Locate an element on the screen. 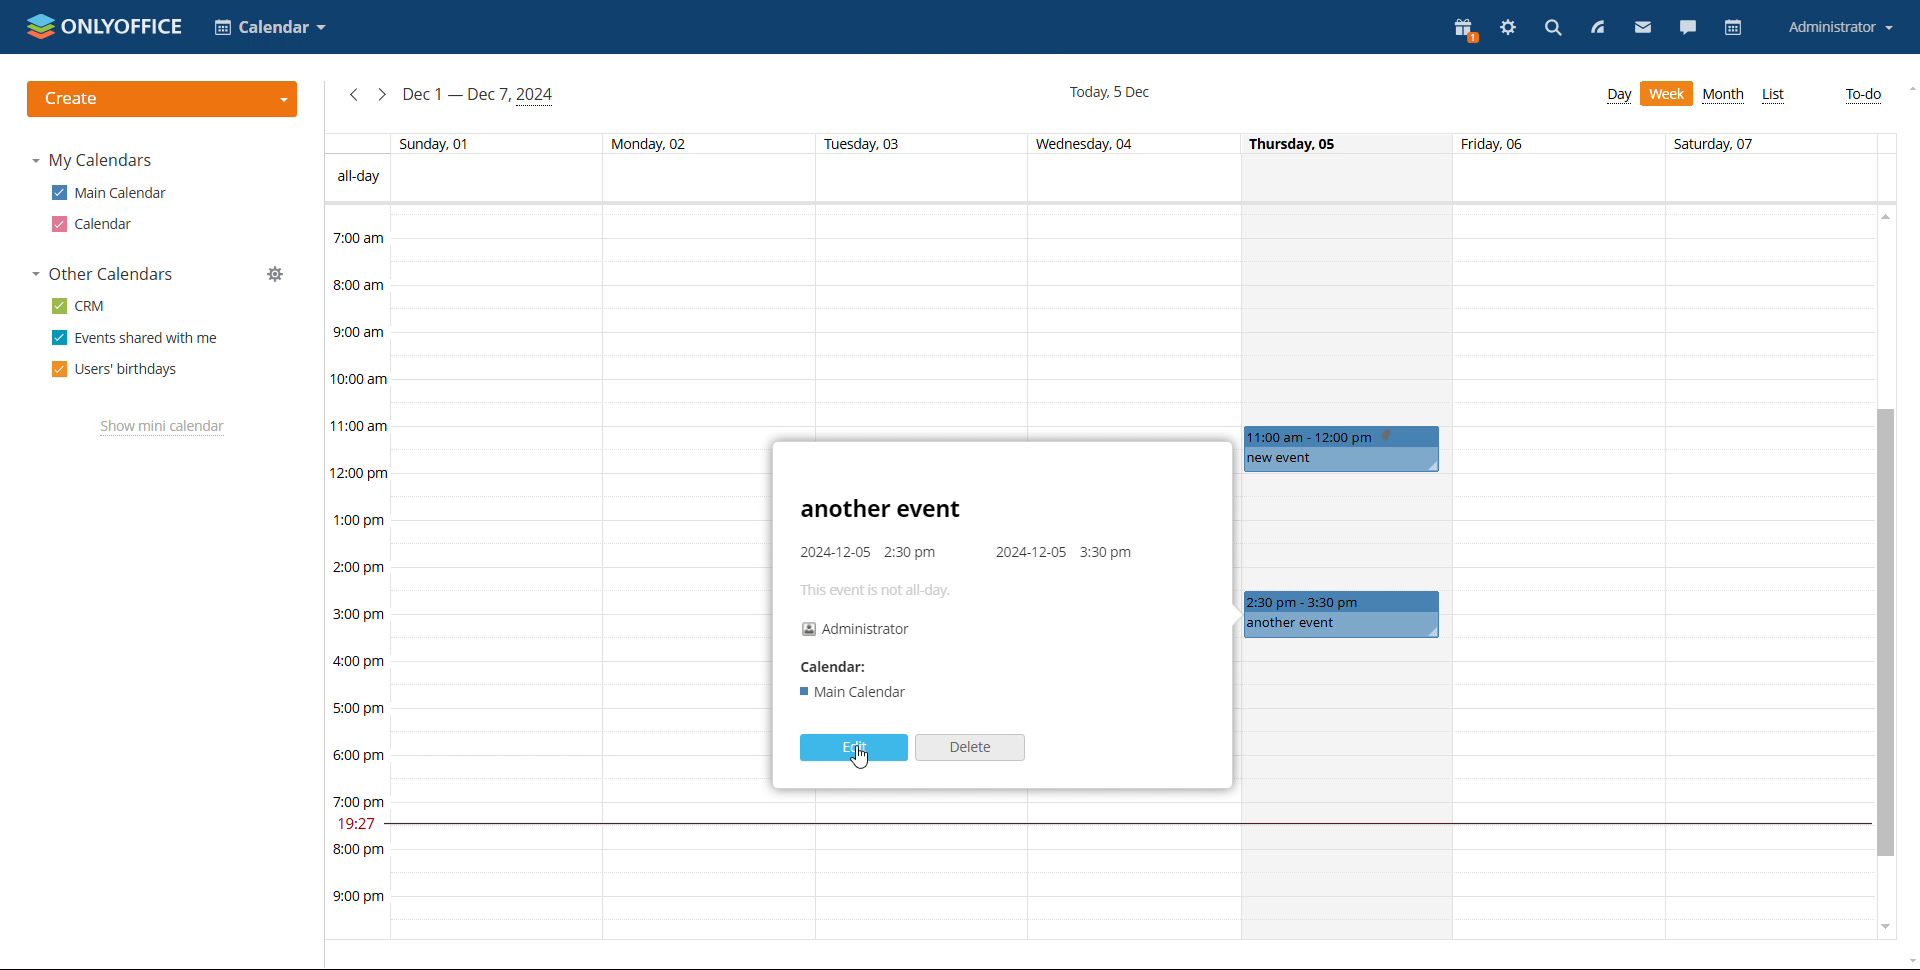 The width and height of the screenshot is (1920, 970). search is located at coordinates (1552, 28).